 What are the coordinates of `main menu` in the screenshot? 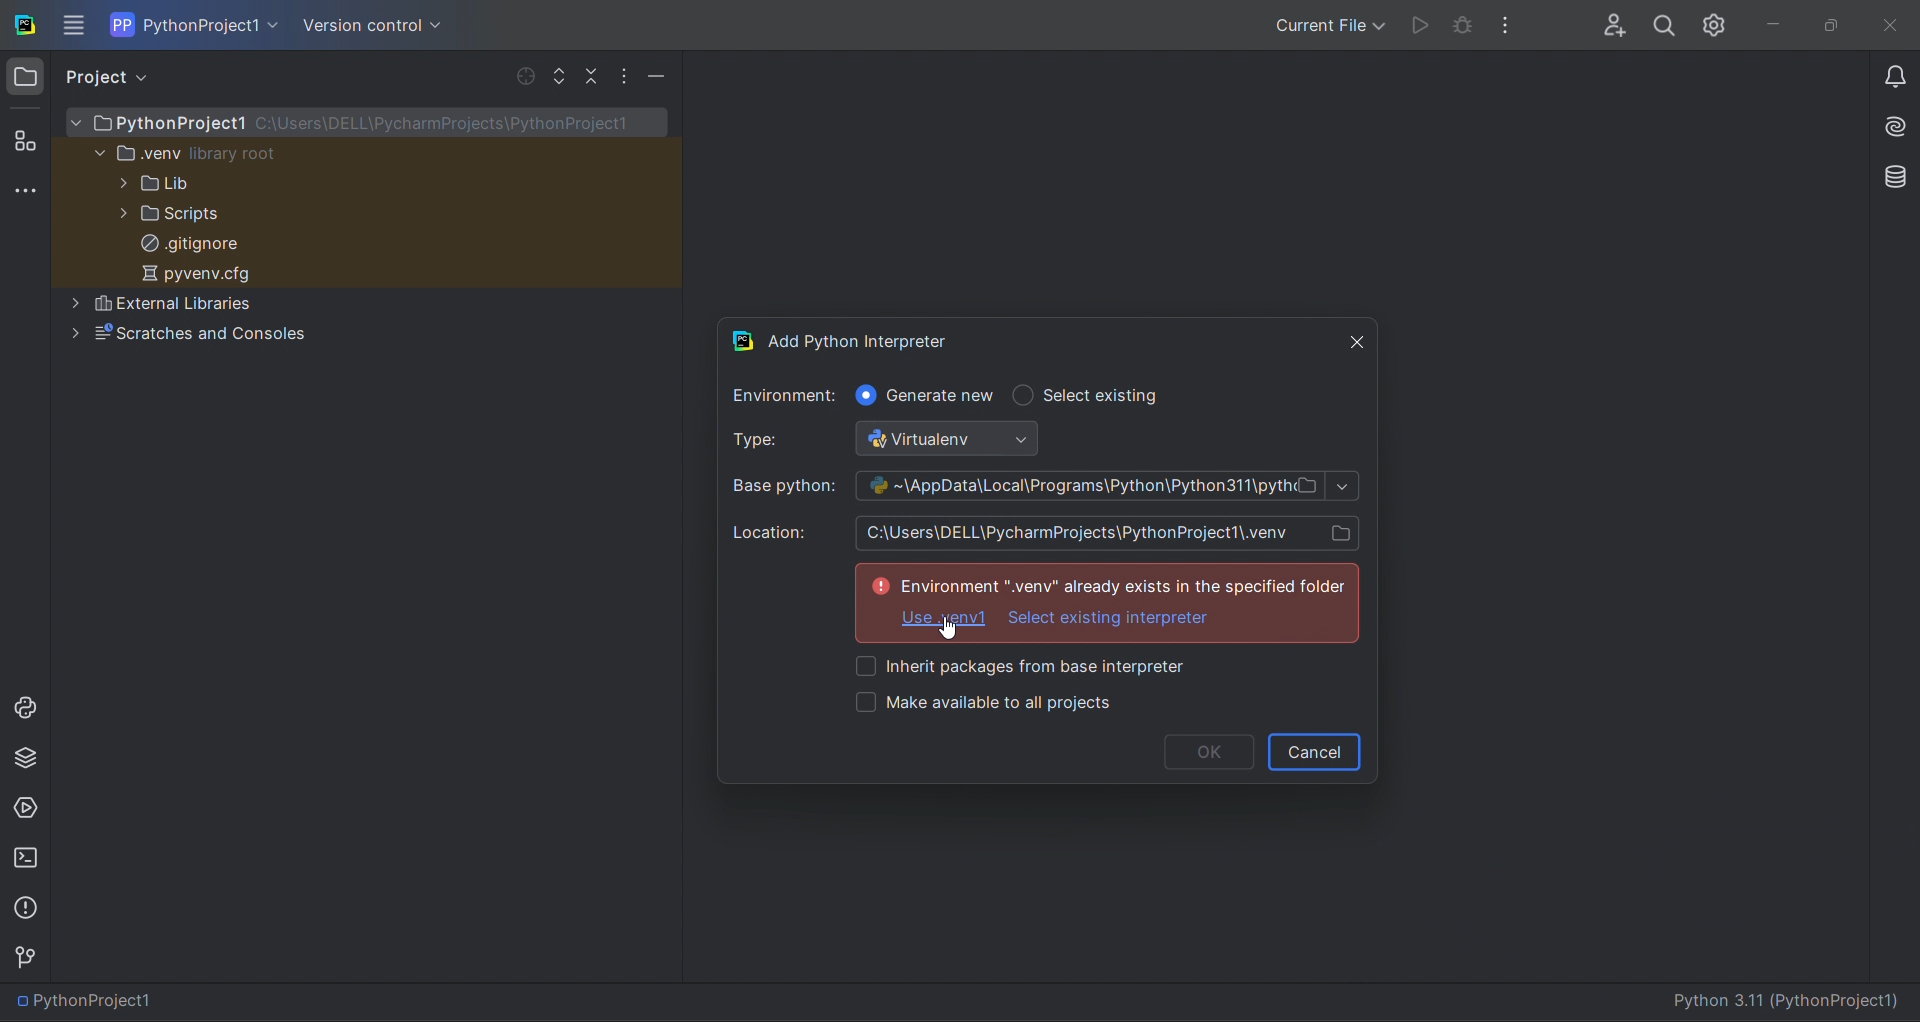 It's located at (76, 25).